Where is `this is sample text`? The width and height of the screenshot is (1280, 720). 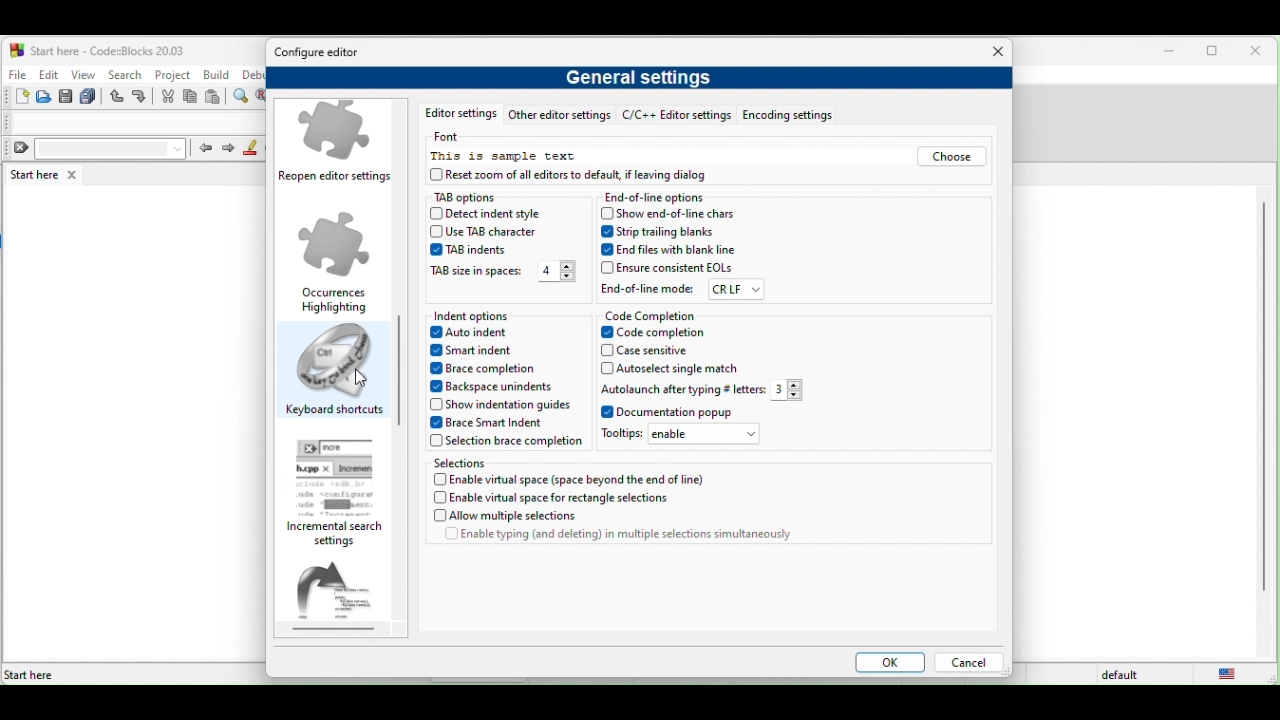 this is sample text is located at coordinates (506, 157).